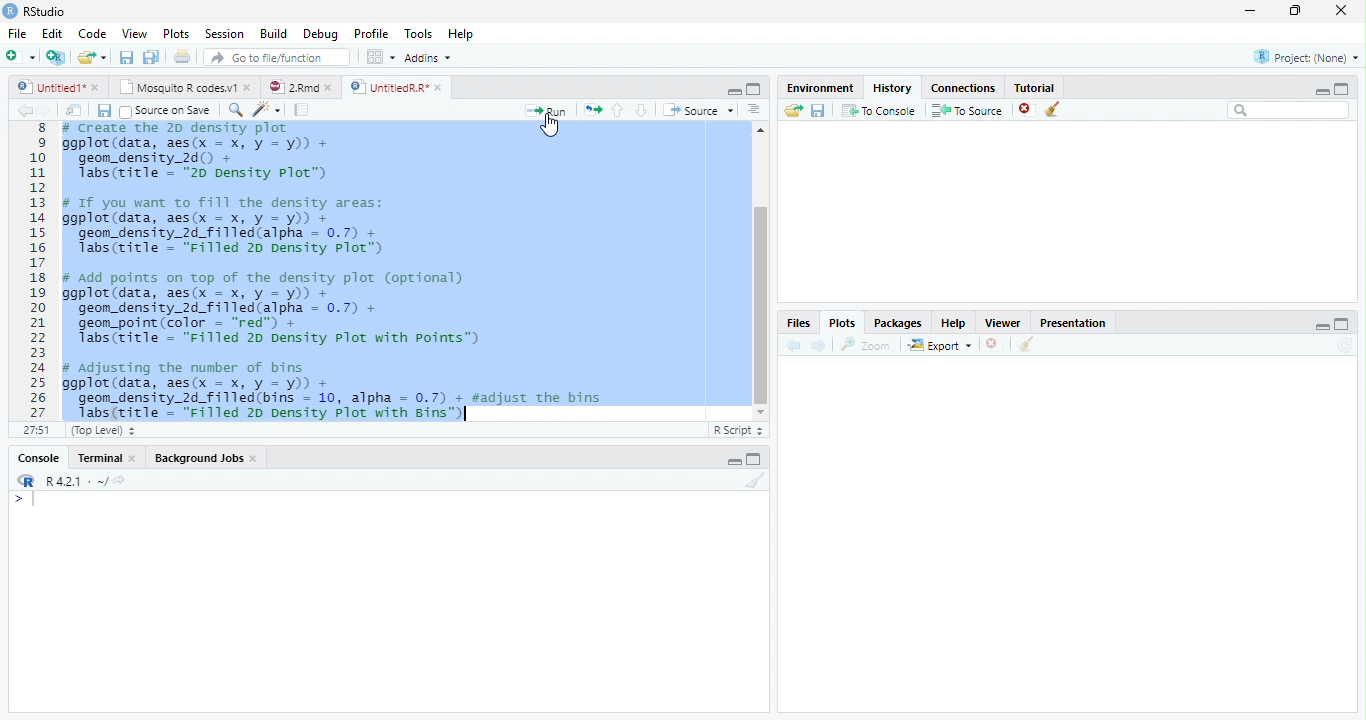 This screenshot has width=1366, height=720. Describe the element at coordinates (1249, 12) in the screenshot. I see `minimize` at that location.